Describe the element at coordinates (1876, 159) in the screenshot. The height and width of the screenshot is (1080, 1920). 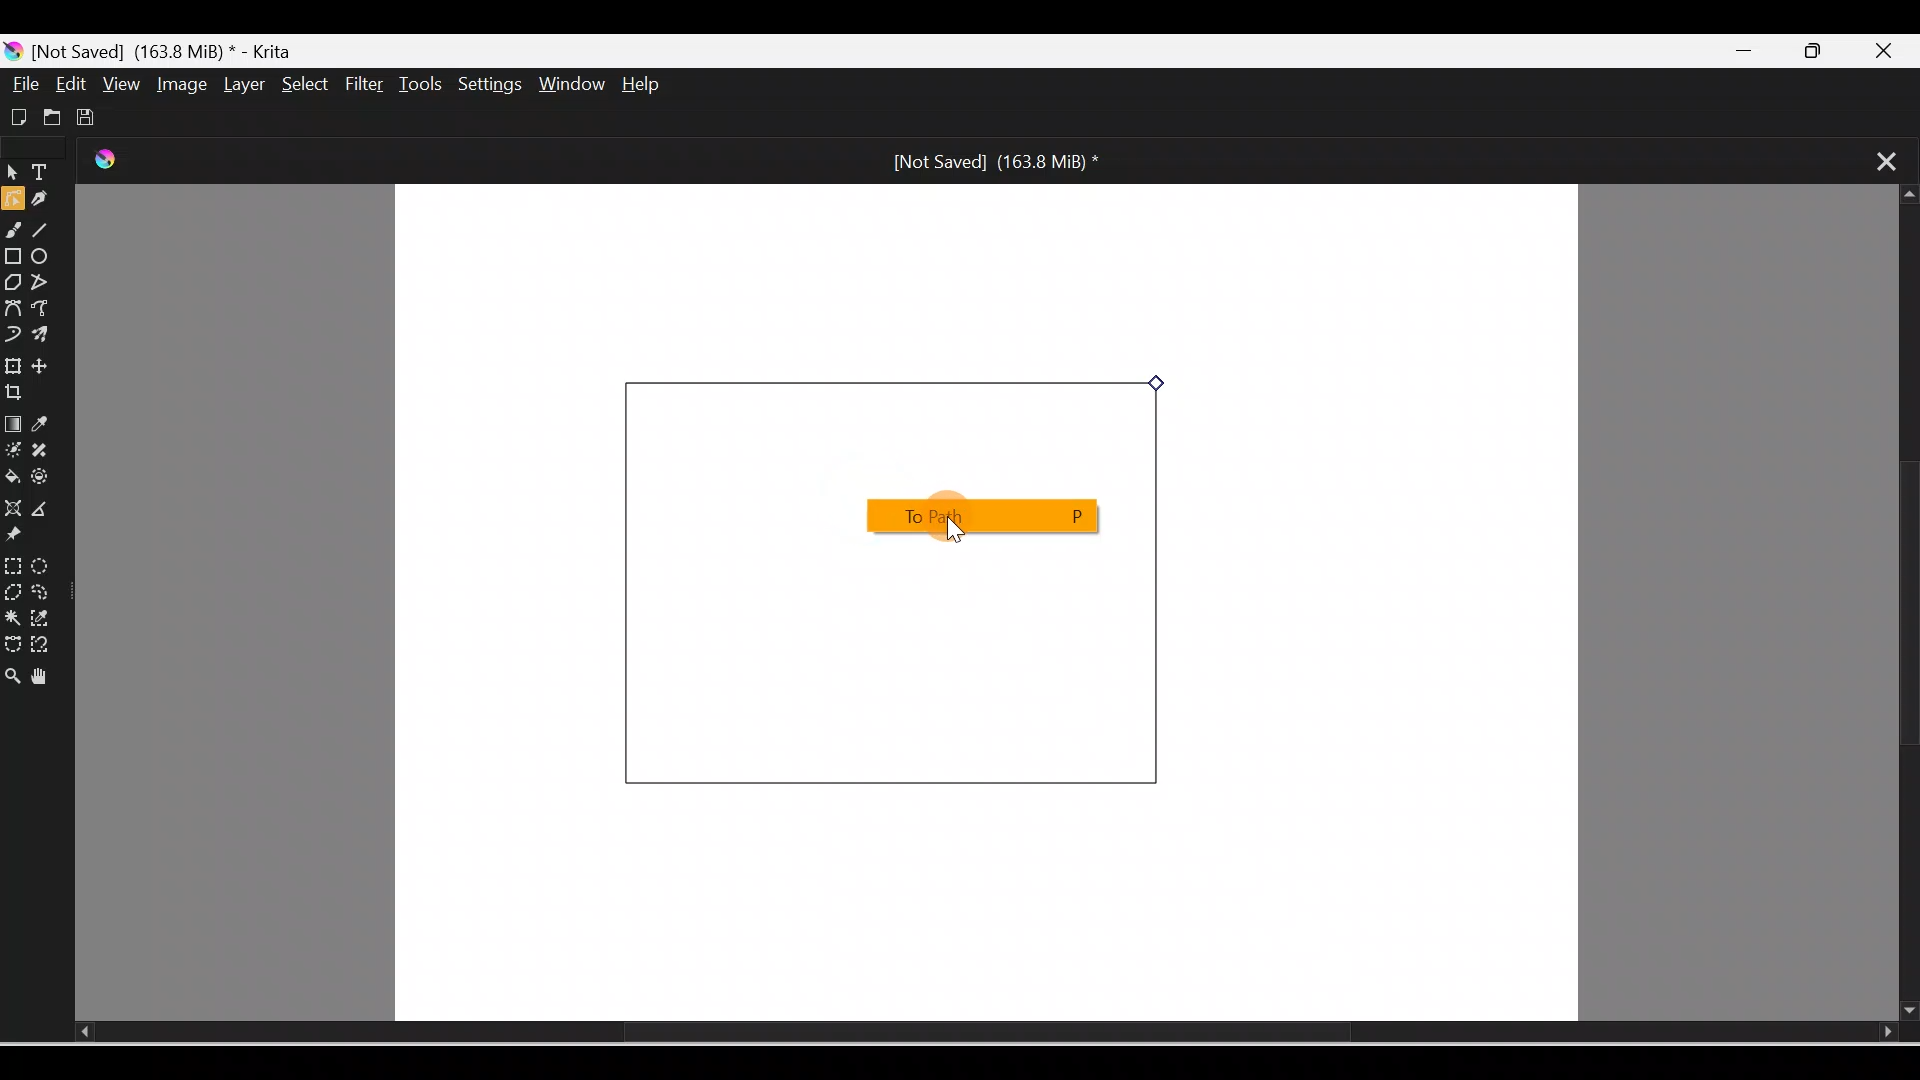
I see `Close tab` at that location.